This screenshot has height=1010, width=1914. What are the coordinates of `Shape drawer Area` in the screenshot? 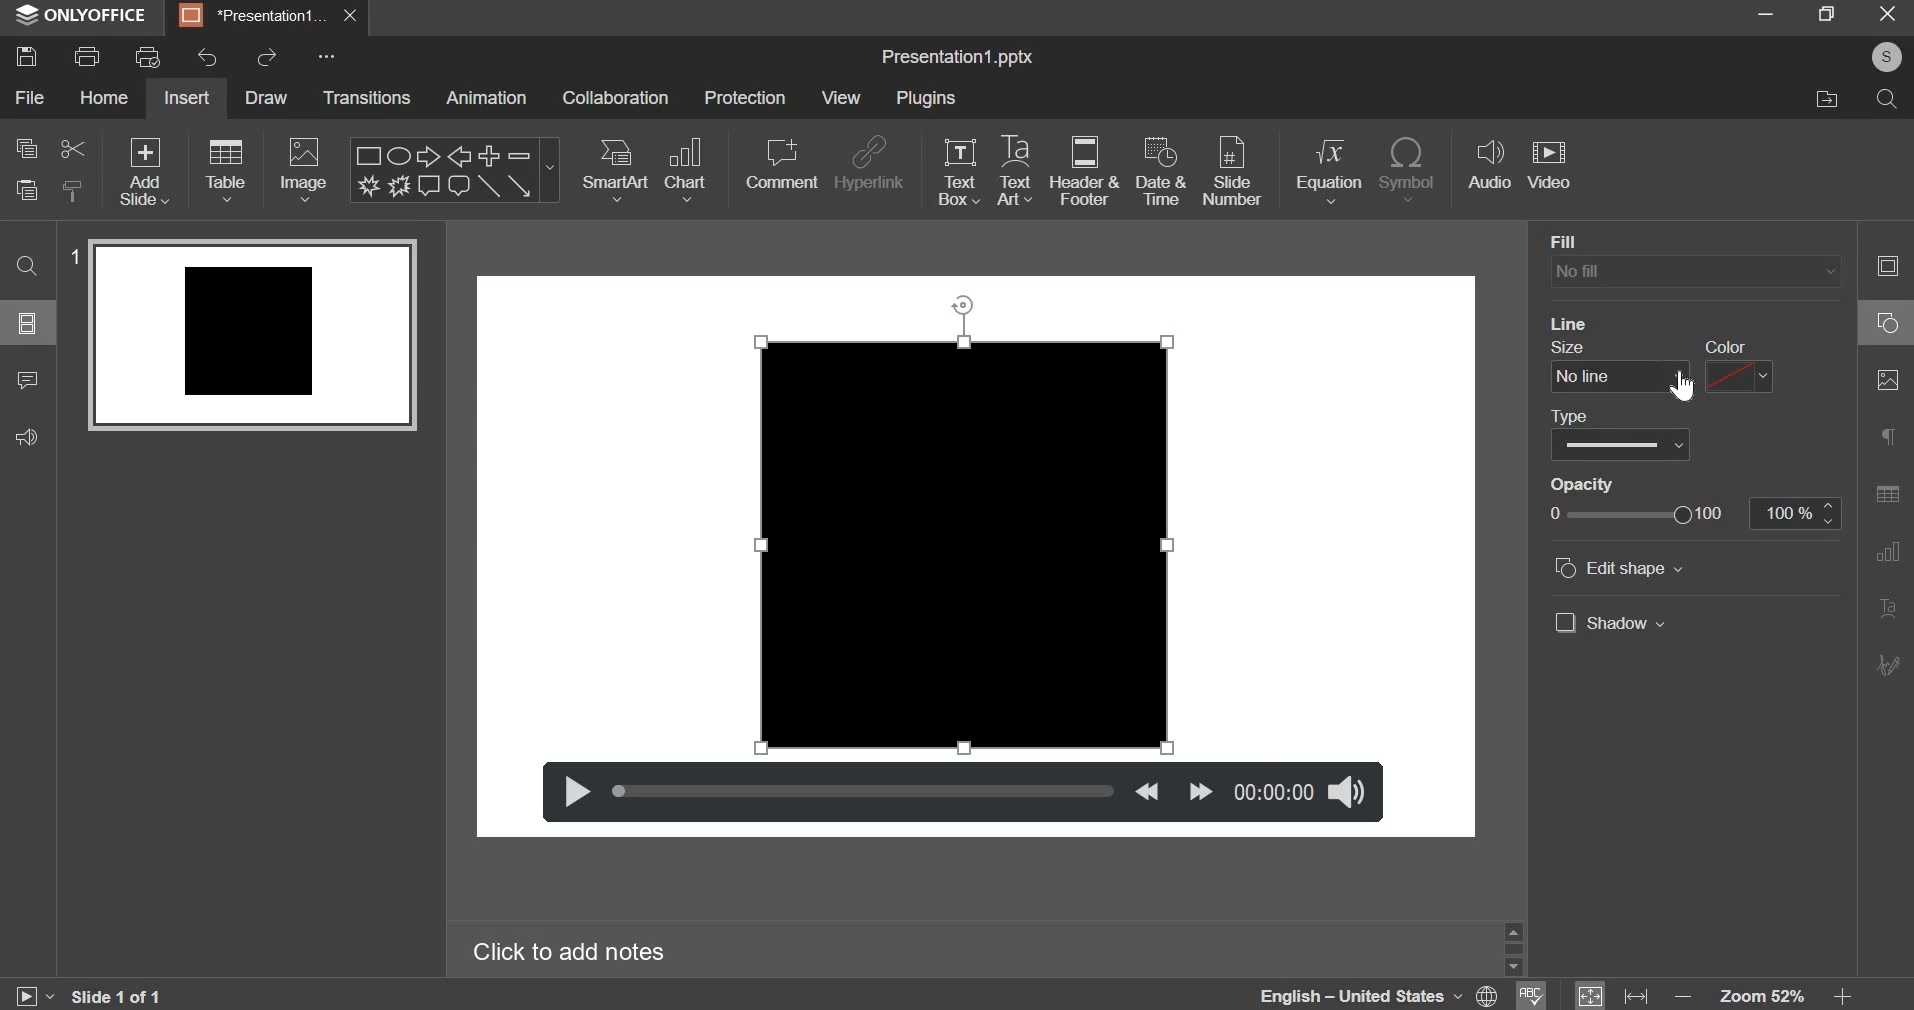 It's located at (969, 525).